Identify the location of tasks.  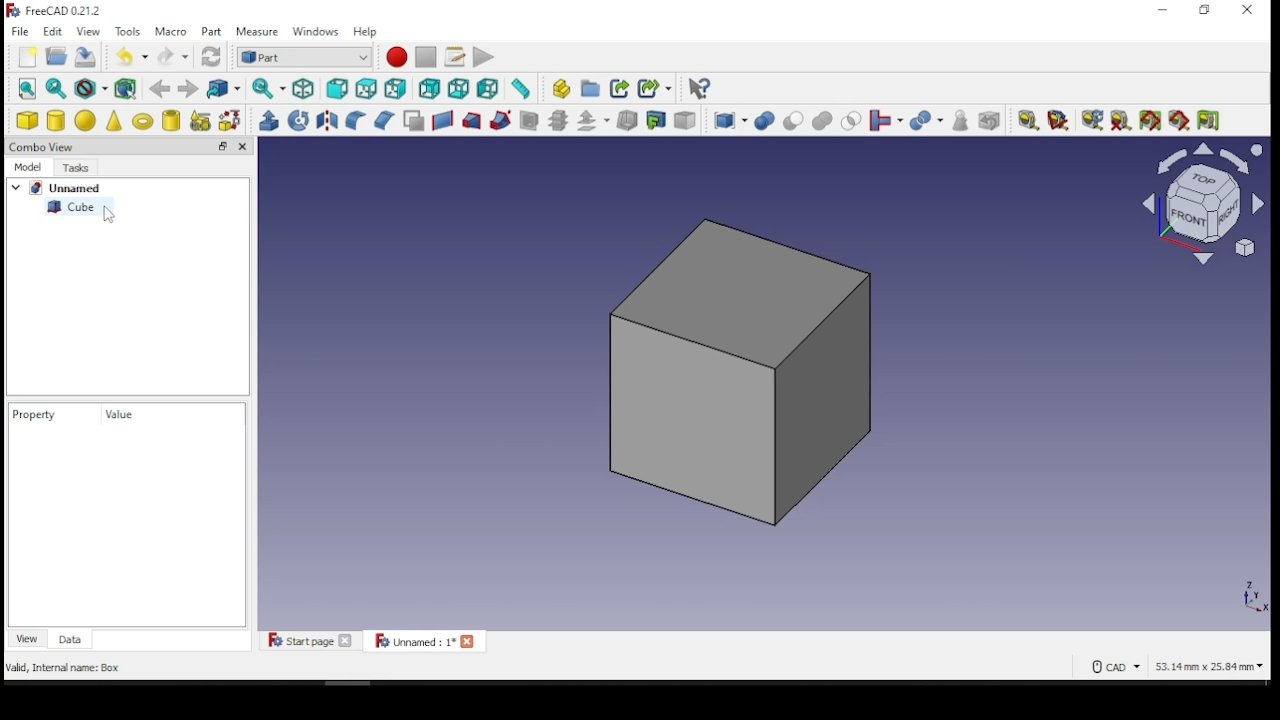
(81, 166).